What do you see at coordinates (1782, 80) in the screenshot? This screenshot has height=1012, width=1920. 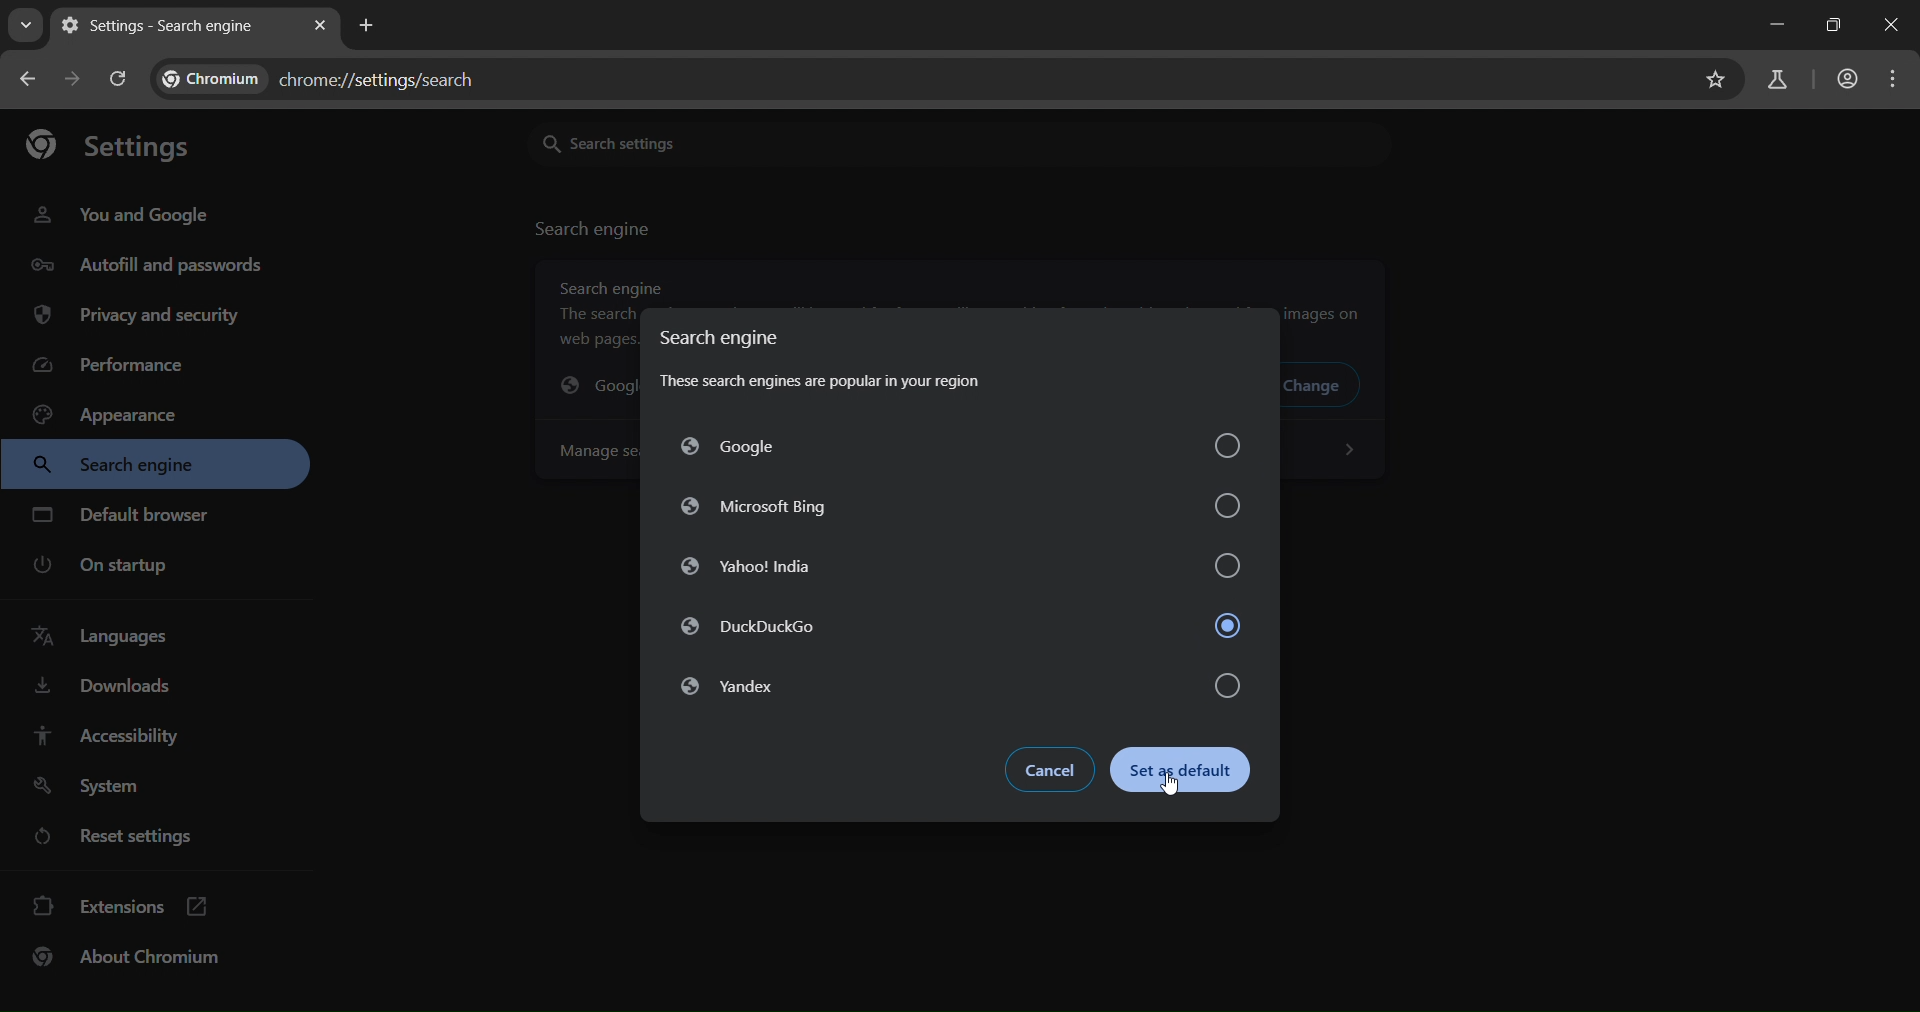 I see `search labs` at bounding box center [1782, 80].